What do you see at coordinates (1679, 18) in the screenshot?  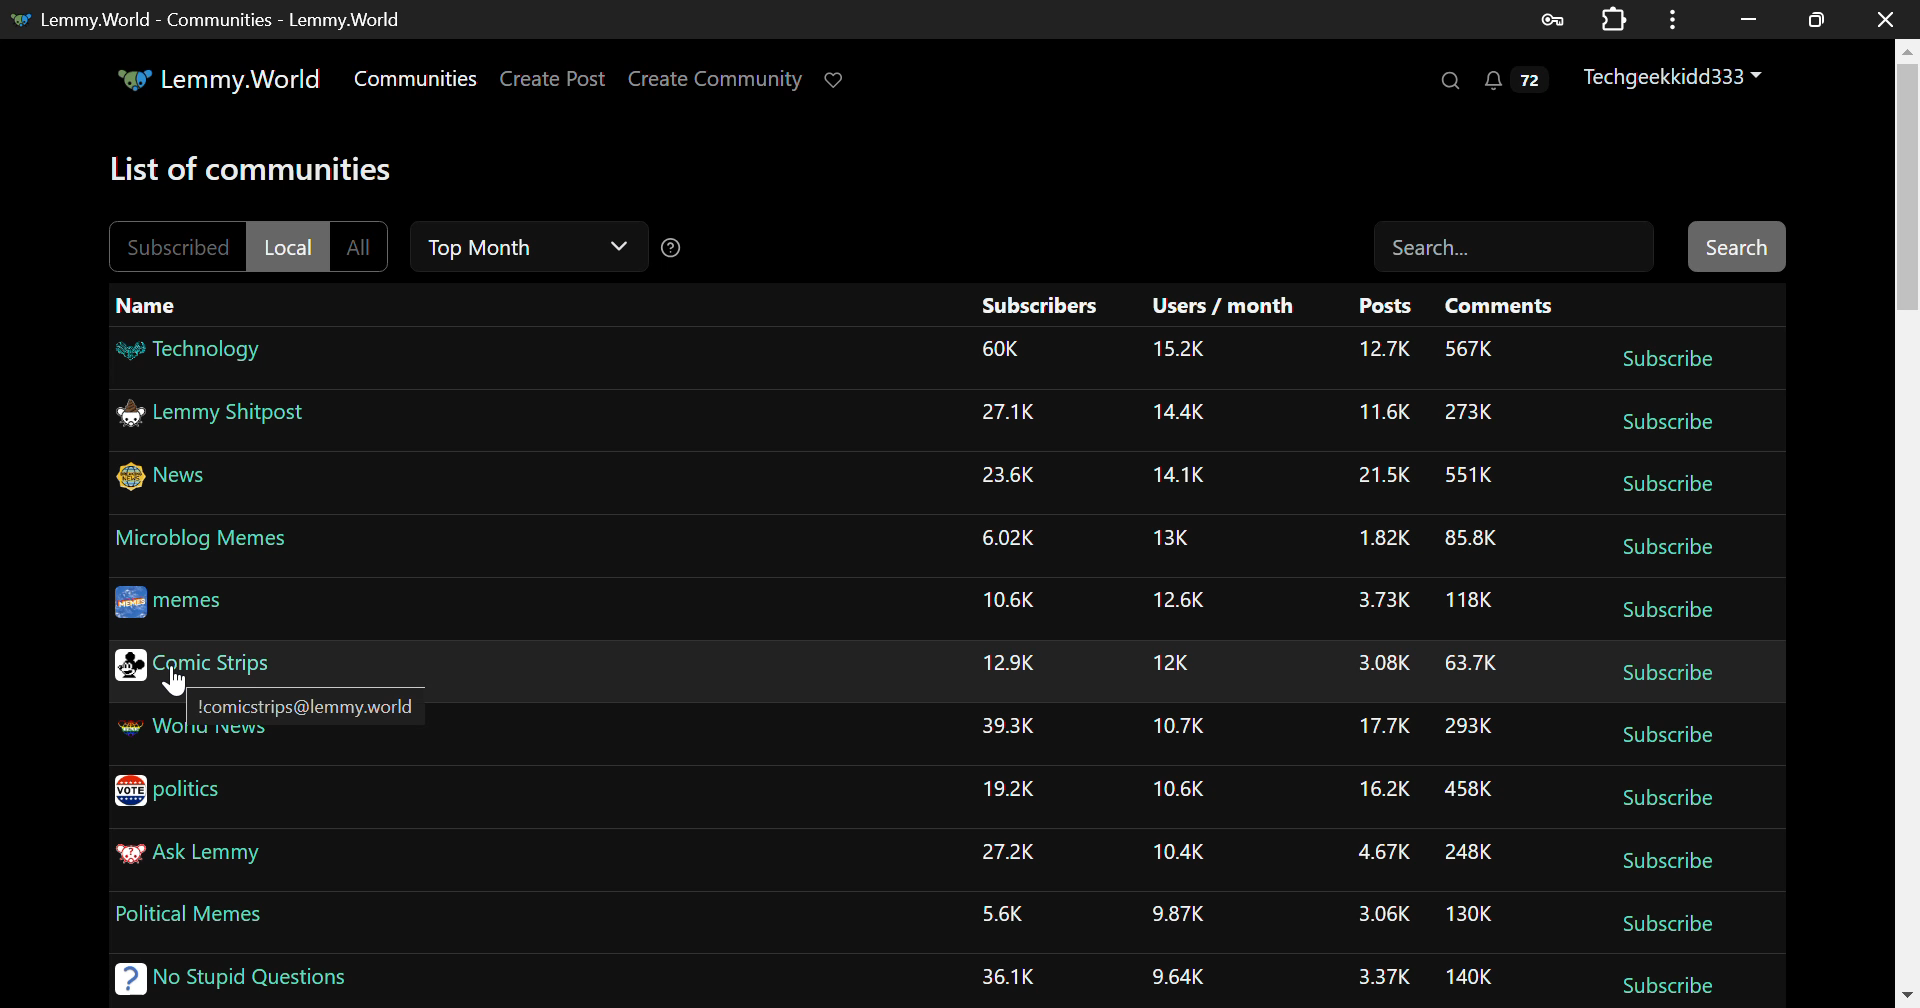 I see `Menu` at bounding box center [1679, 18].